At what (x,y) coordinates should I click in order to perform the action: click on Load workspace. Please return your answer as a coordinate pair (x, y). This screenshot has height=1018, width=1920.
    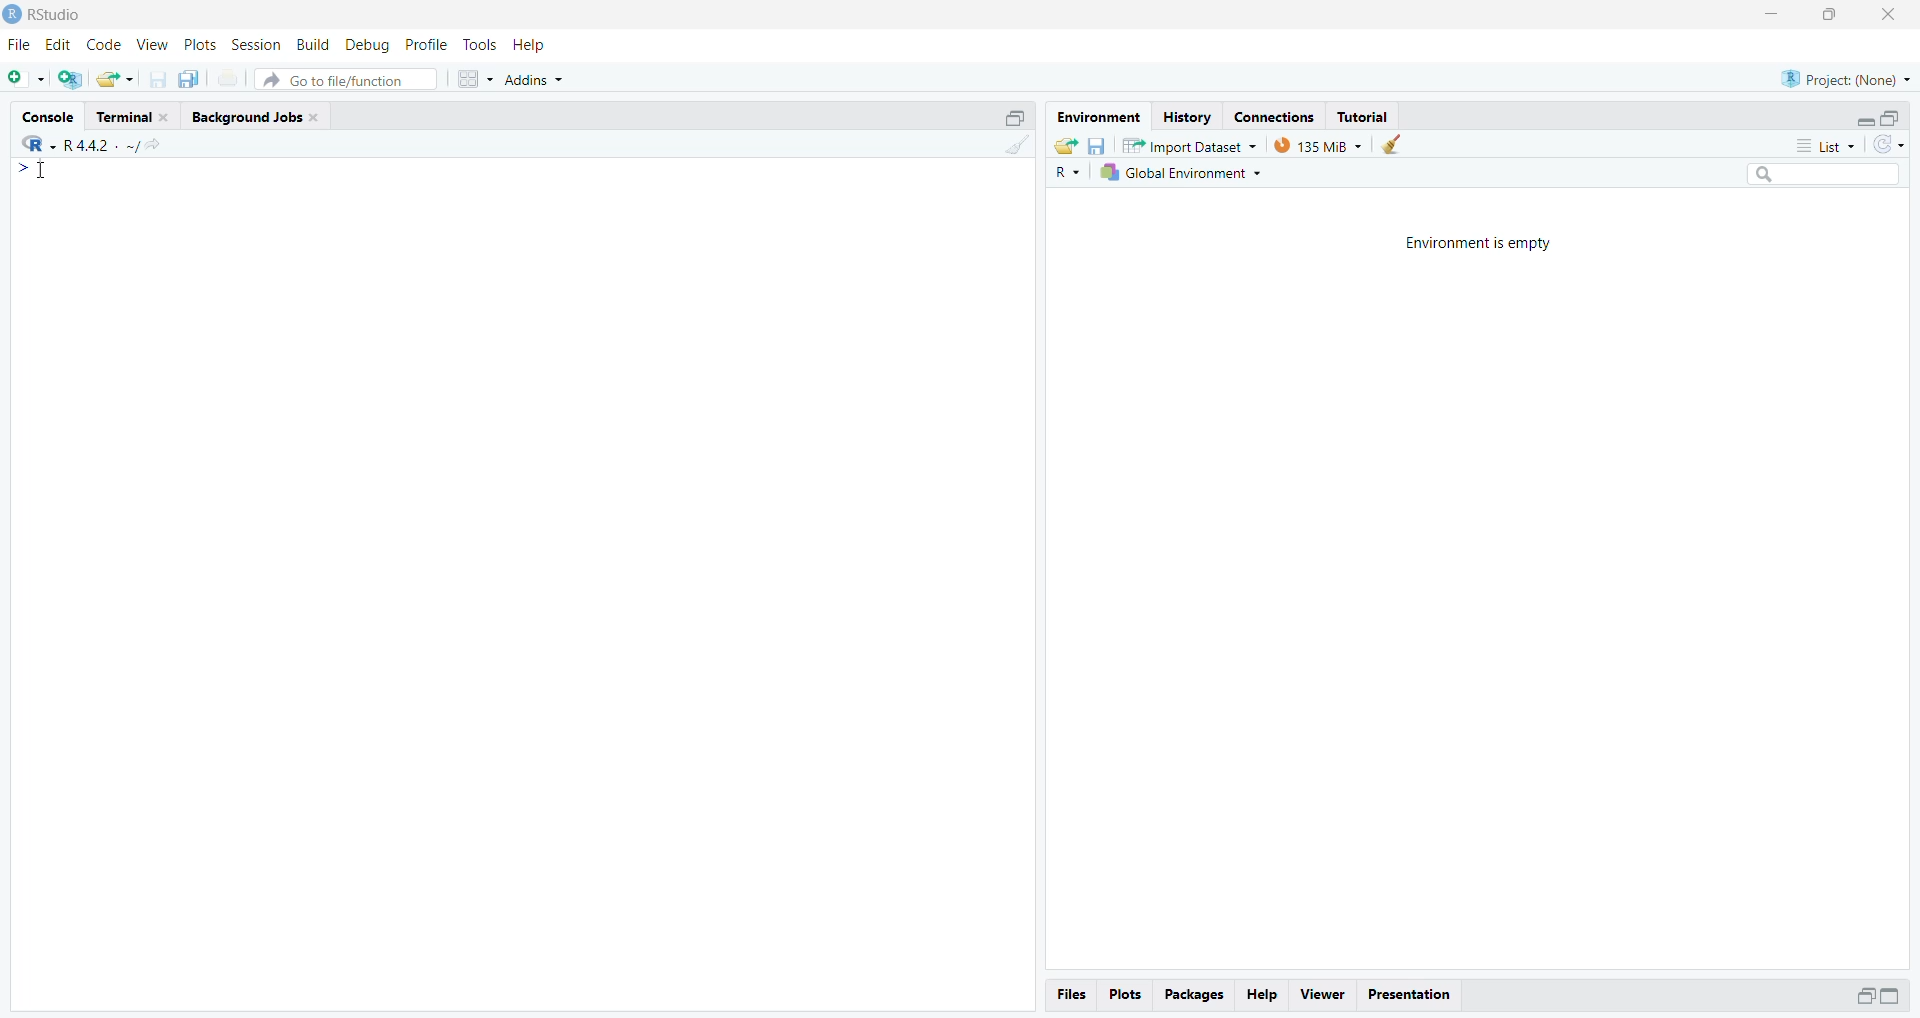
    Looking at the image, I should click on (1063, 145).